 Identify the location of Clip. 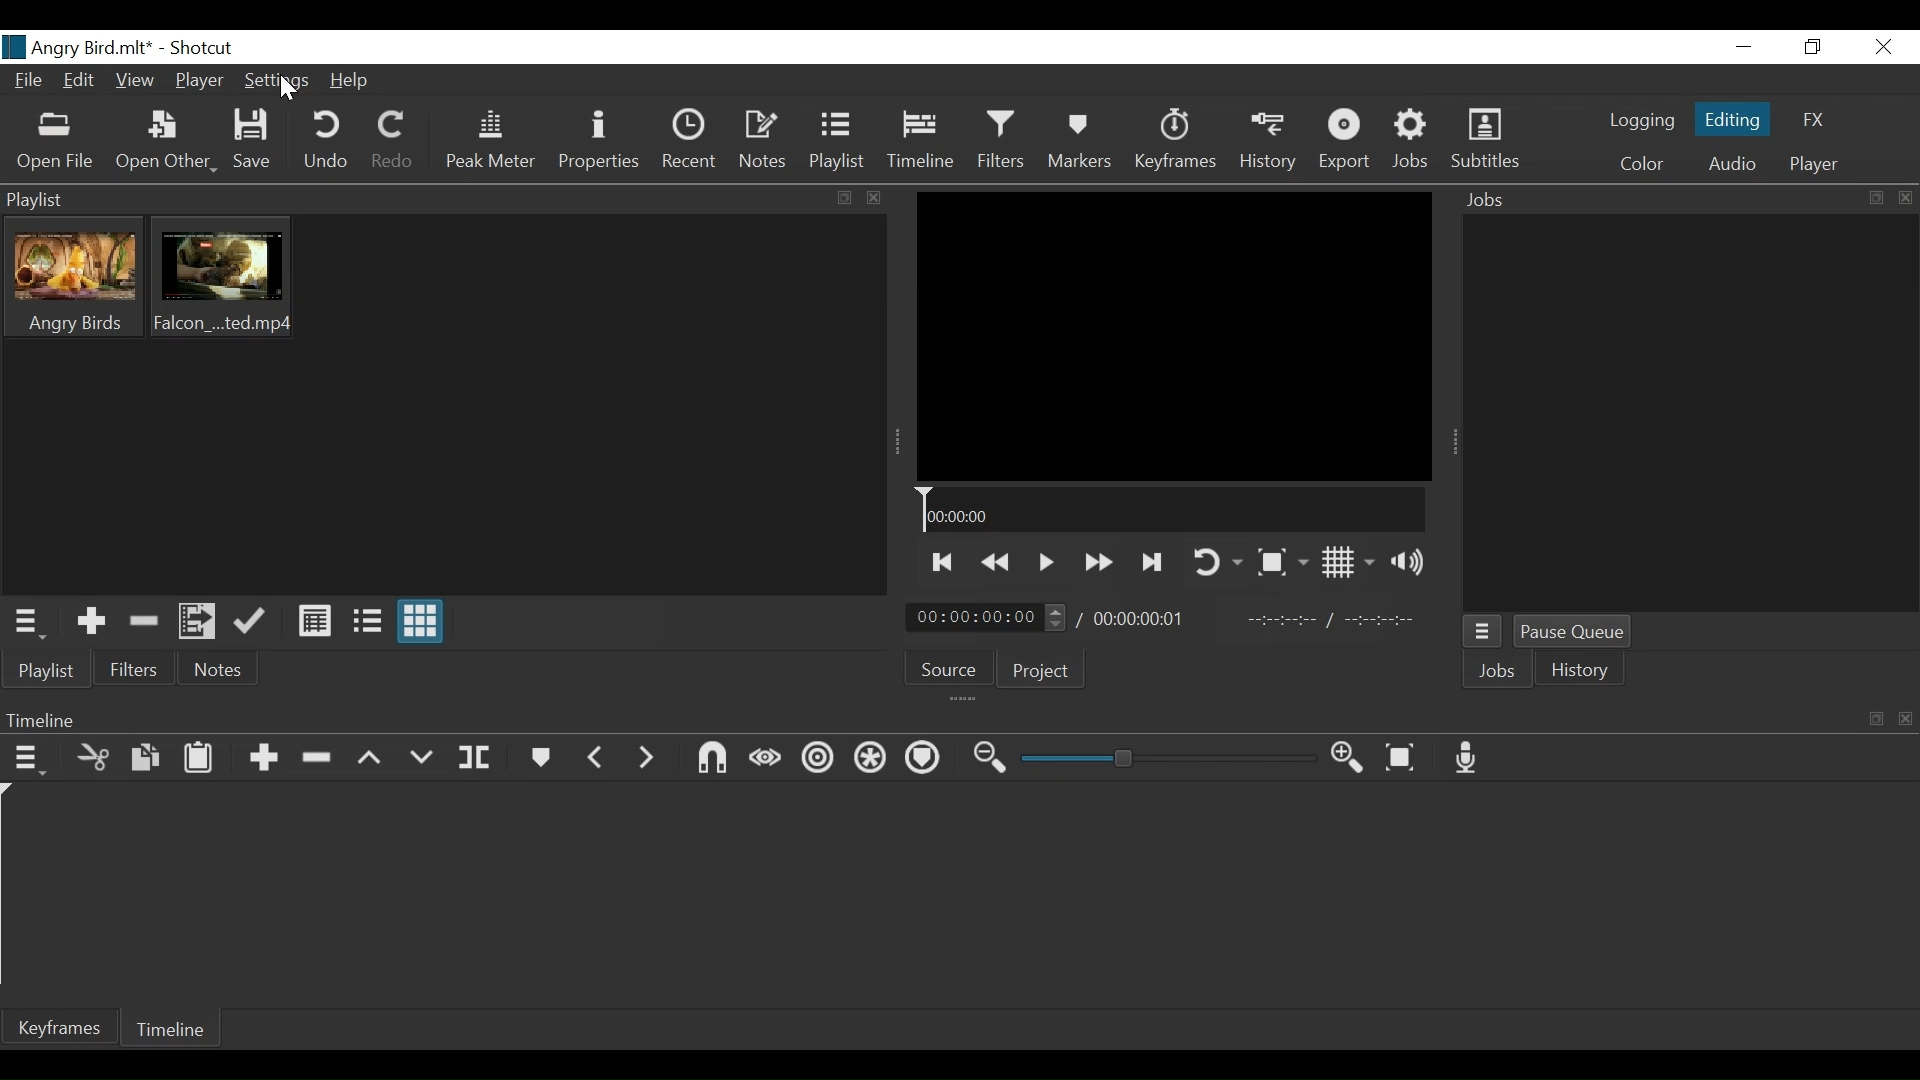
(221, 278).